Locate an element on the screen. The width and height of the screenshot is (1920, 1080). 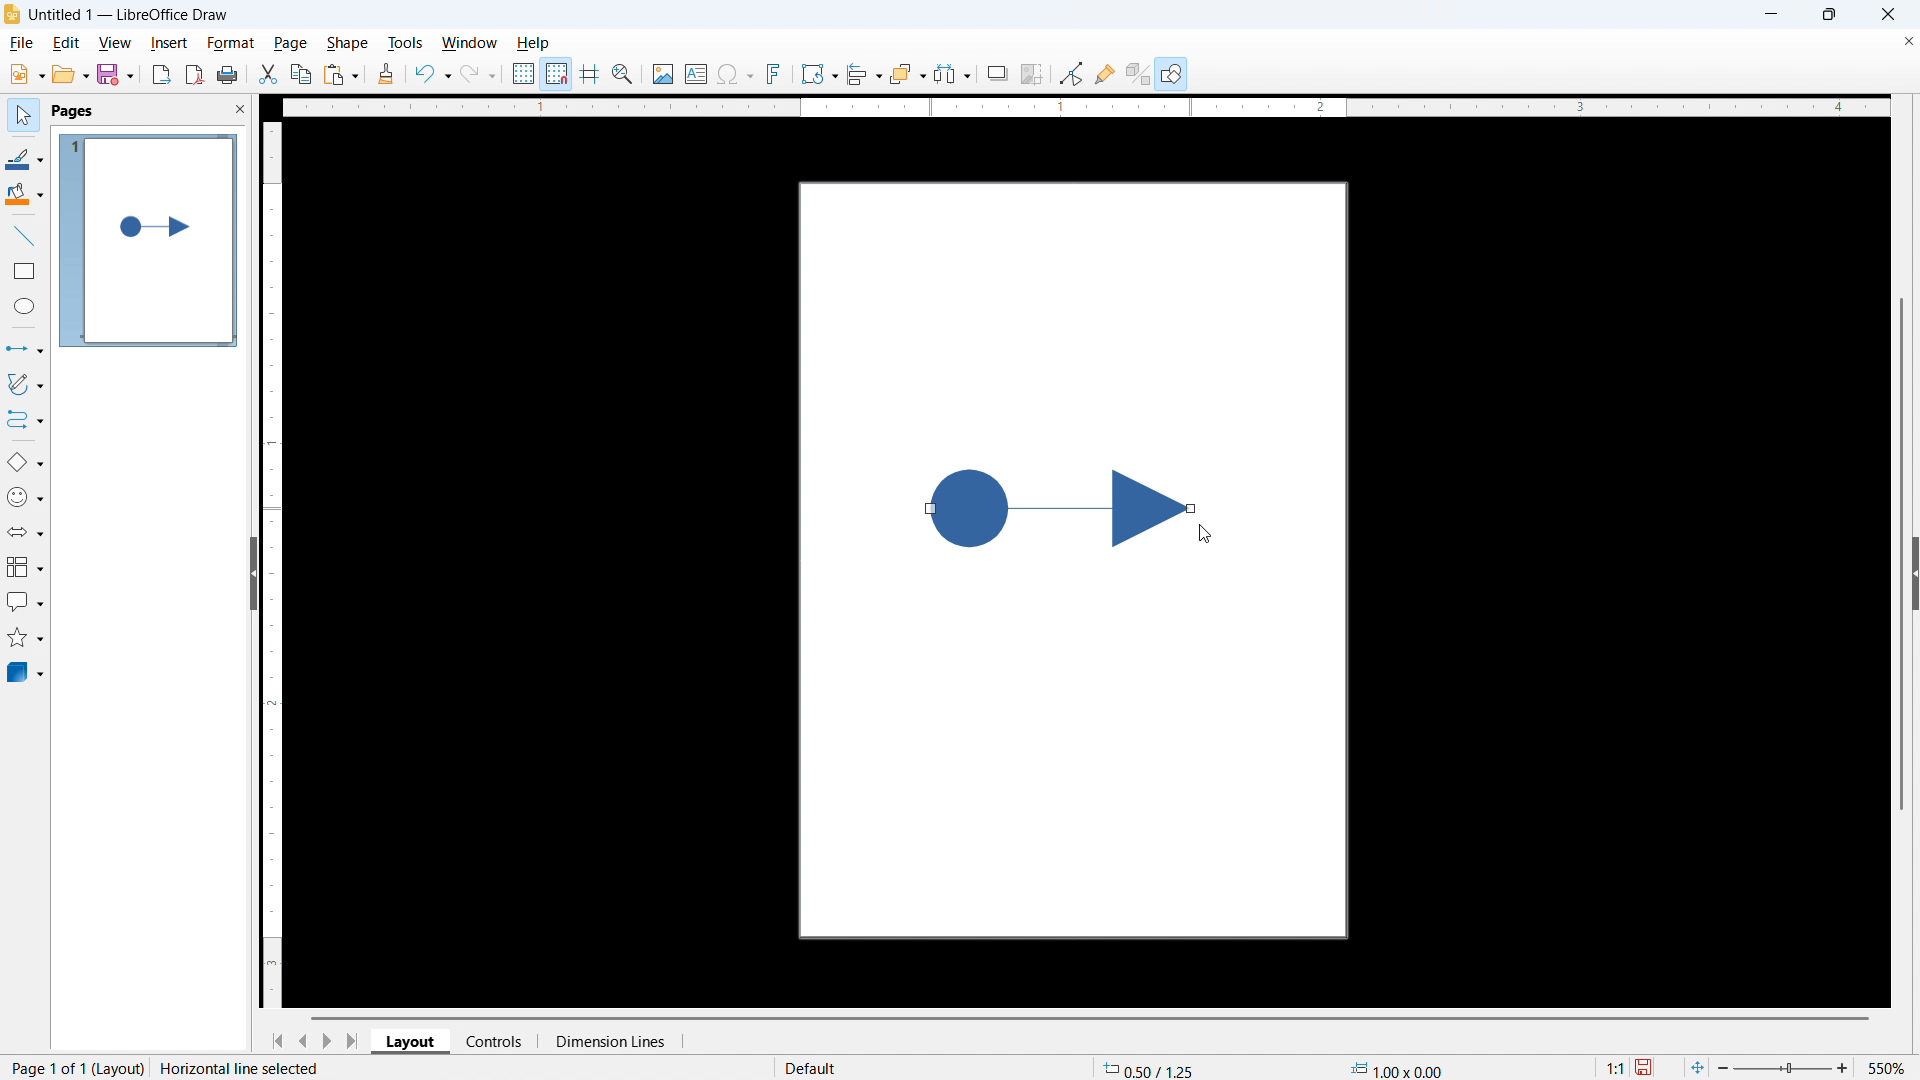
Insert symbols  is located at coordinates (736, 74).